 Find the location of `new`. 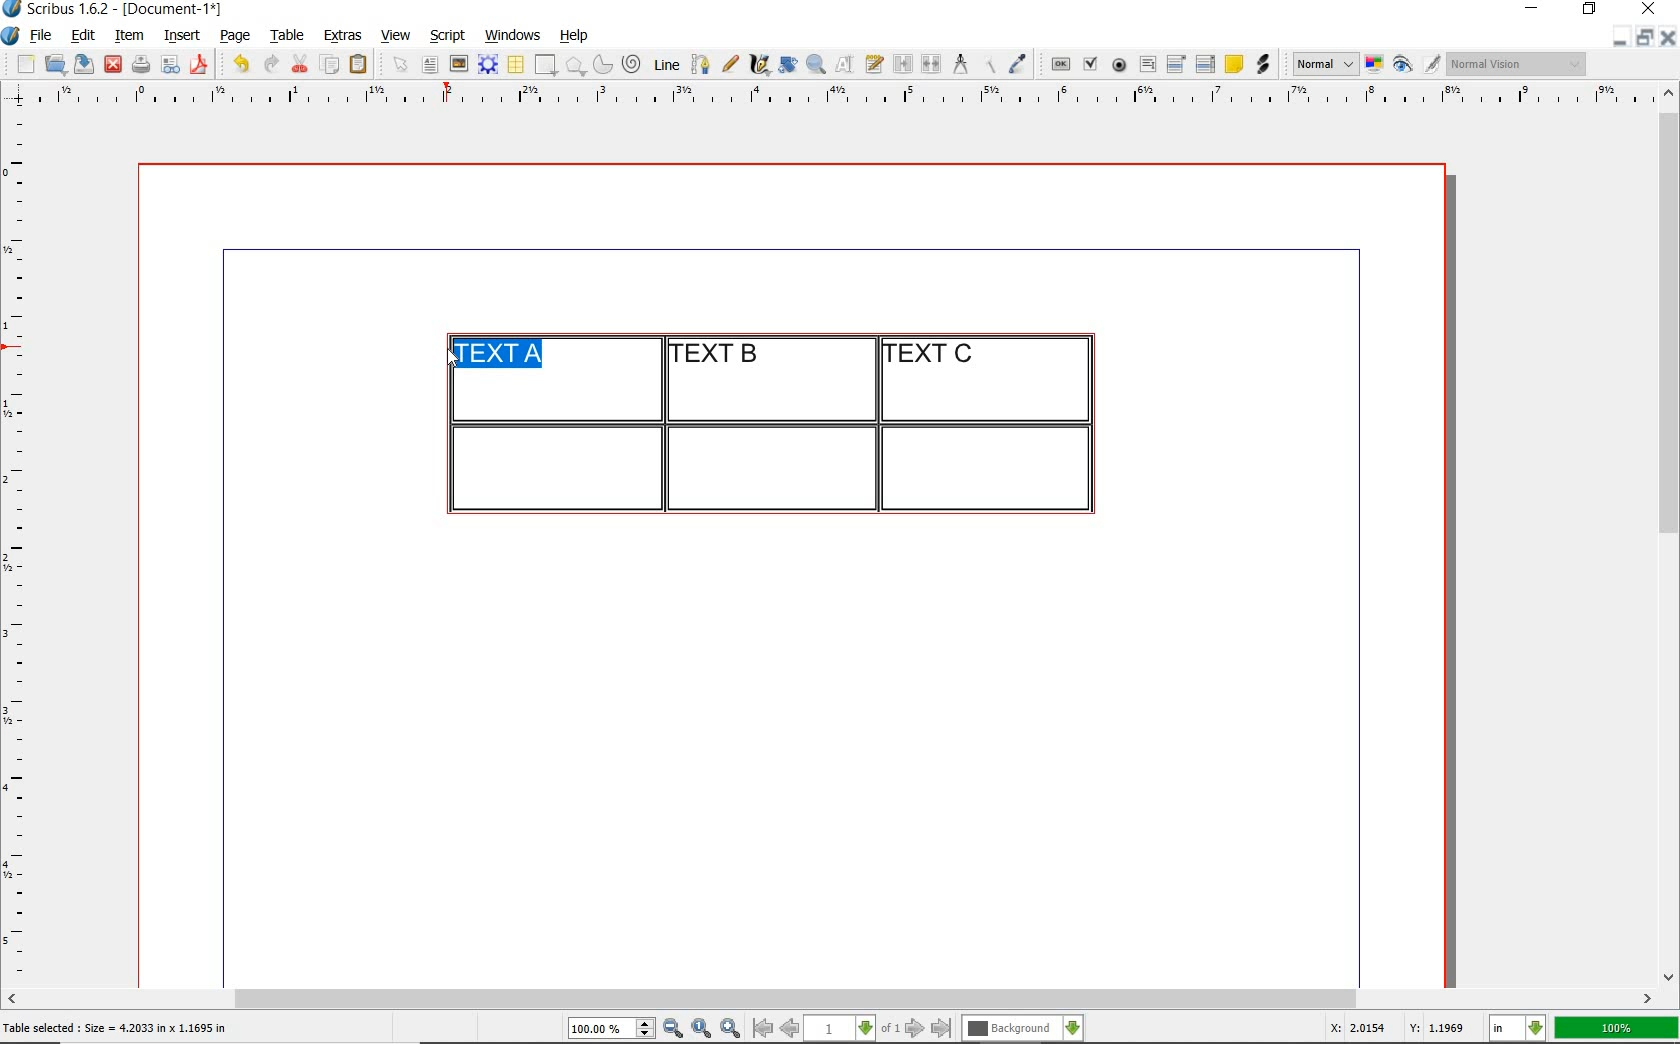

new is located at coordinates (23, 64).